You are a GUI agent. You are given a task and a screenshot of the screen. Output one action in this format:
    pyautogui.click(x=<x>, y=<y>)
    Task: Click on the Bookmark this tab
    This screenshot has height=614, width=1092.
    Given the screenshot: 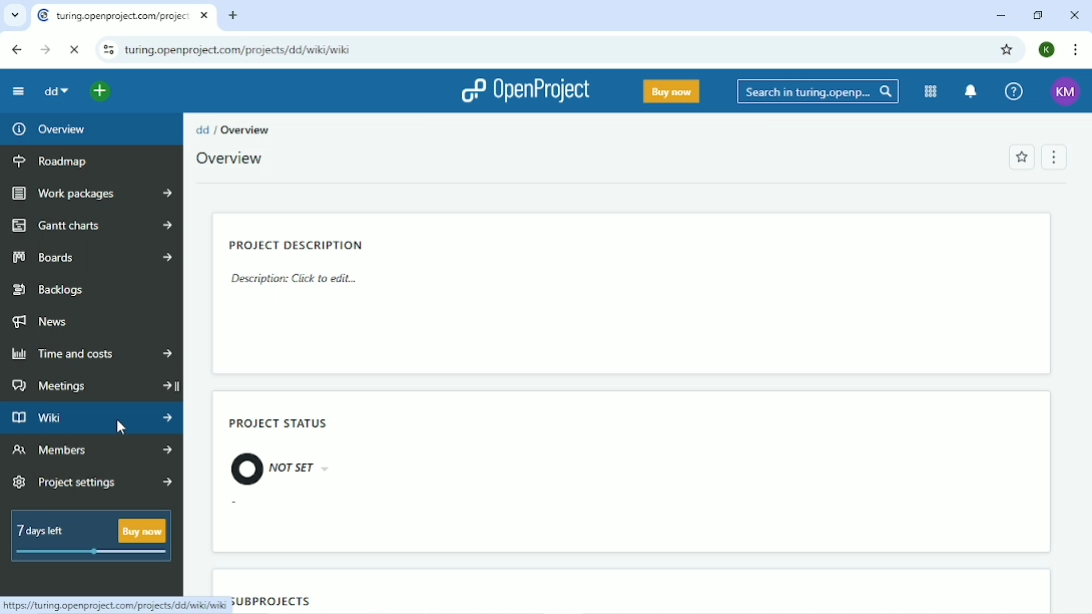 What is the action you would take?
    pyautogui.click(x=1007, y=50)
    